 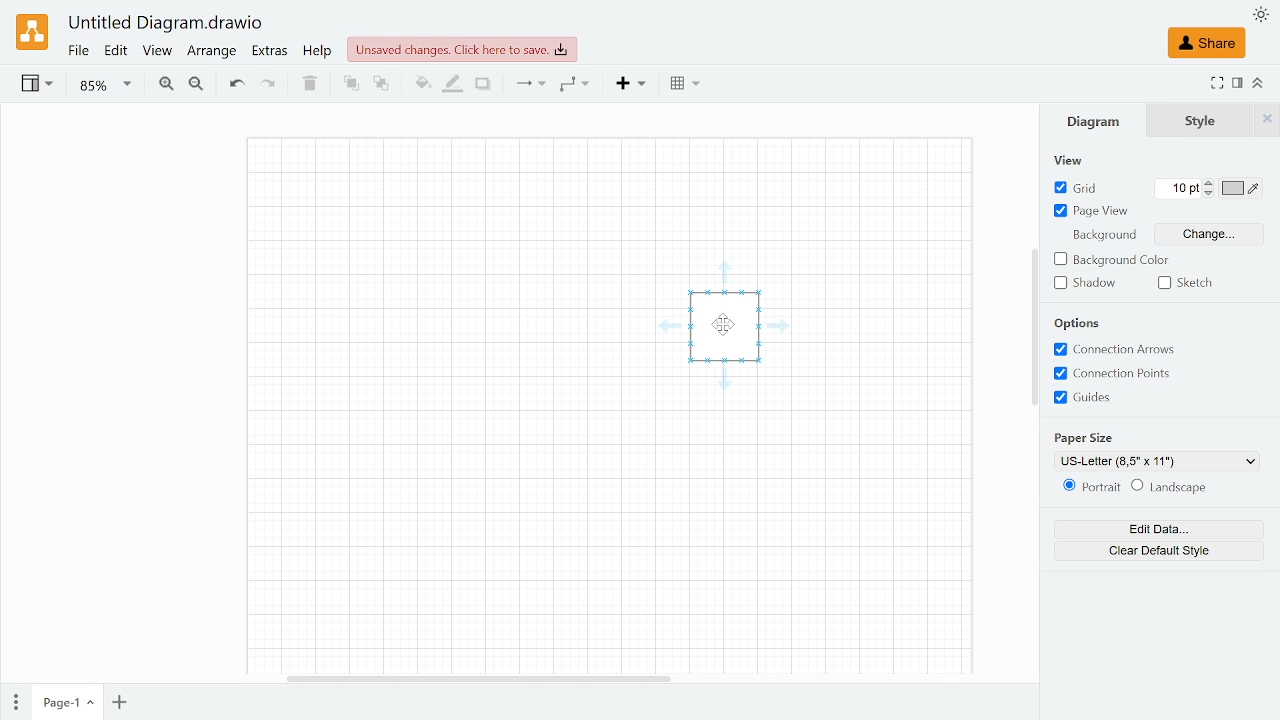 What do you see at coordinates (382, 85) in the screenshot?
I see `To back` at bounding box center [382, 85].